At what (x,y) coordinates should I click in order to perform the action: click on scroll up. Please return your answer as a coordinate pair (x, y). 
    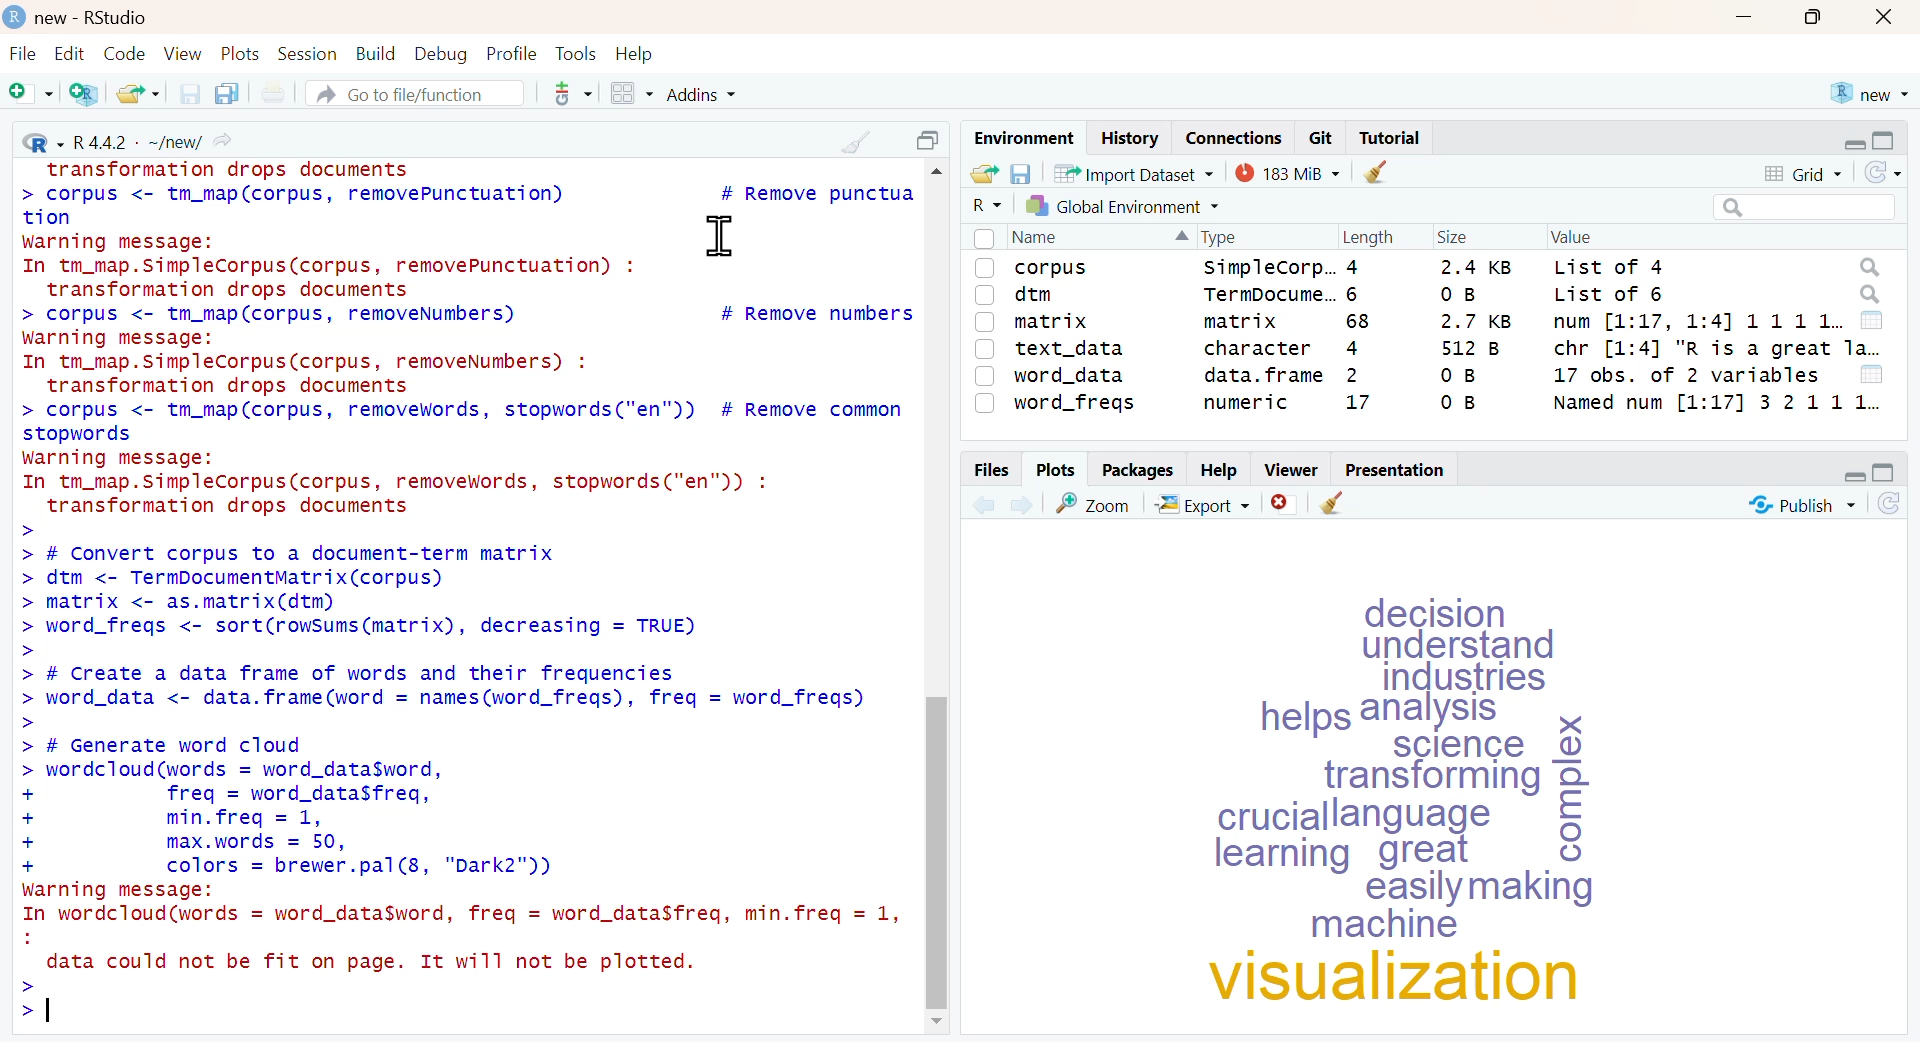
    Looking at the image, I should click on (936, 173).